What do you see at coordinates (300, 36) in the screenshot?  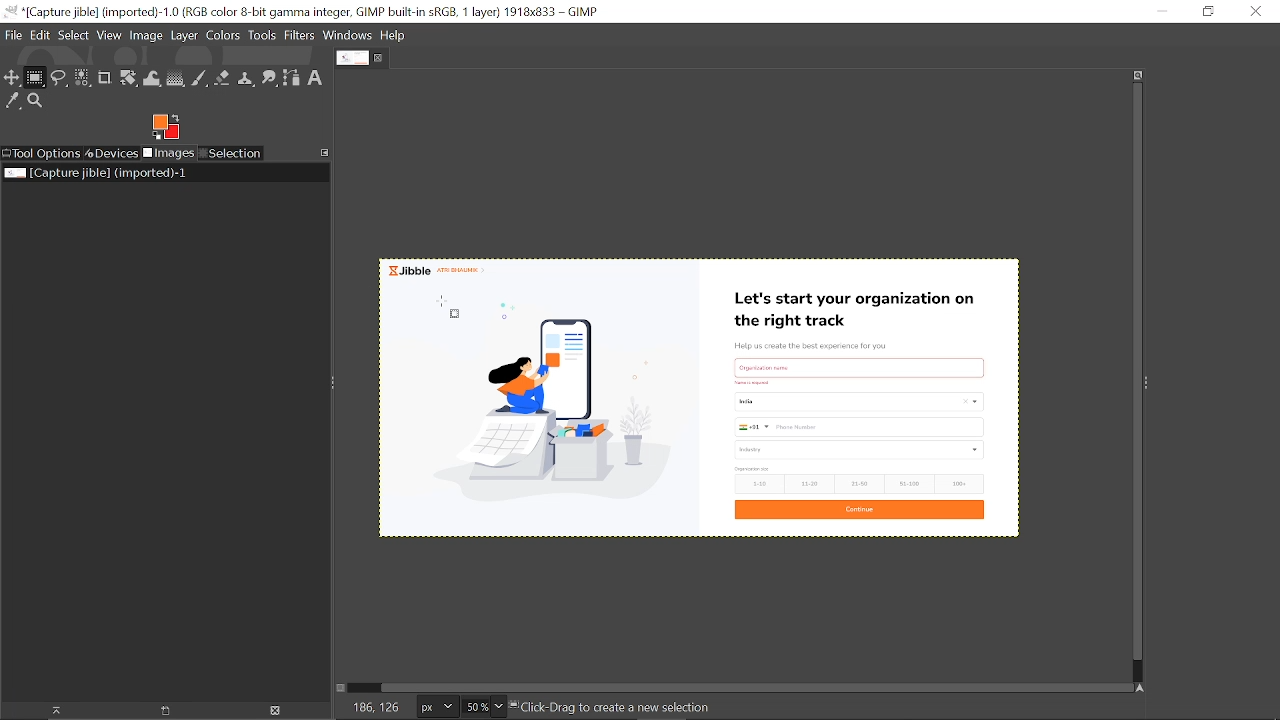 I see `Filters` at bounding box center [300, 36].